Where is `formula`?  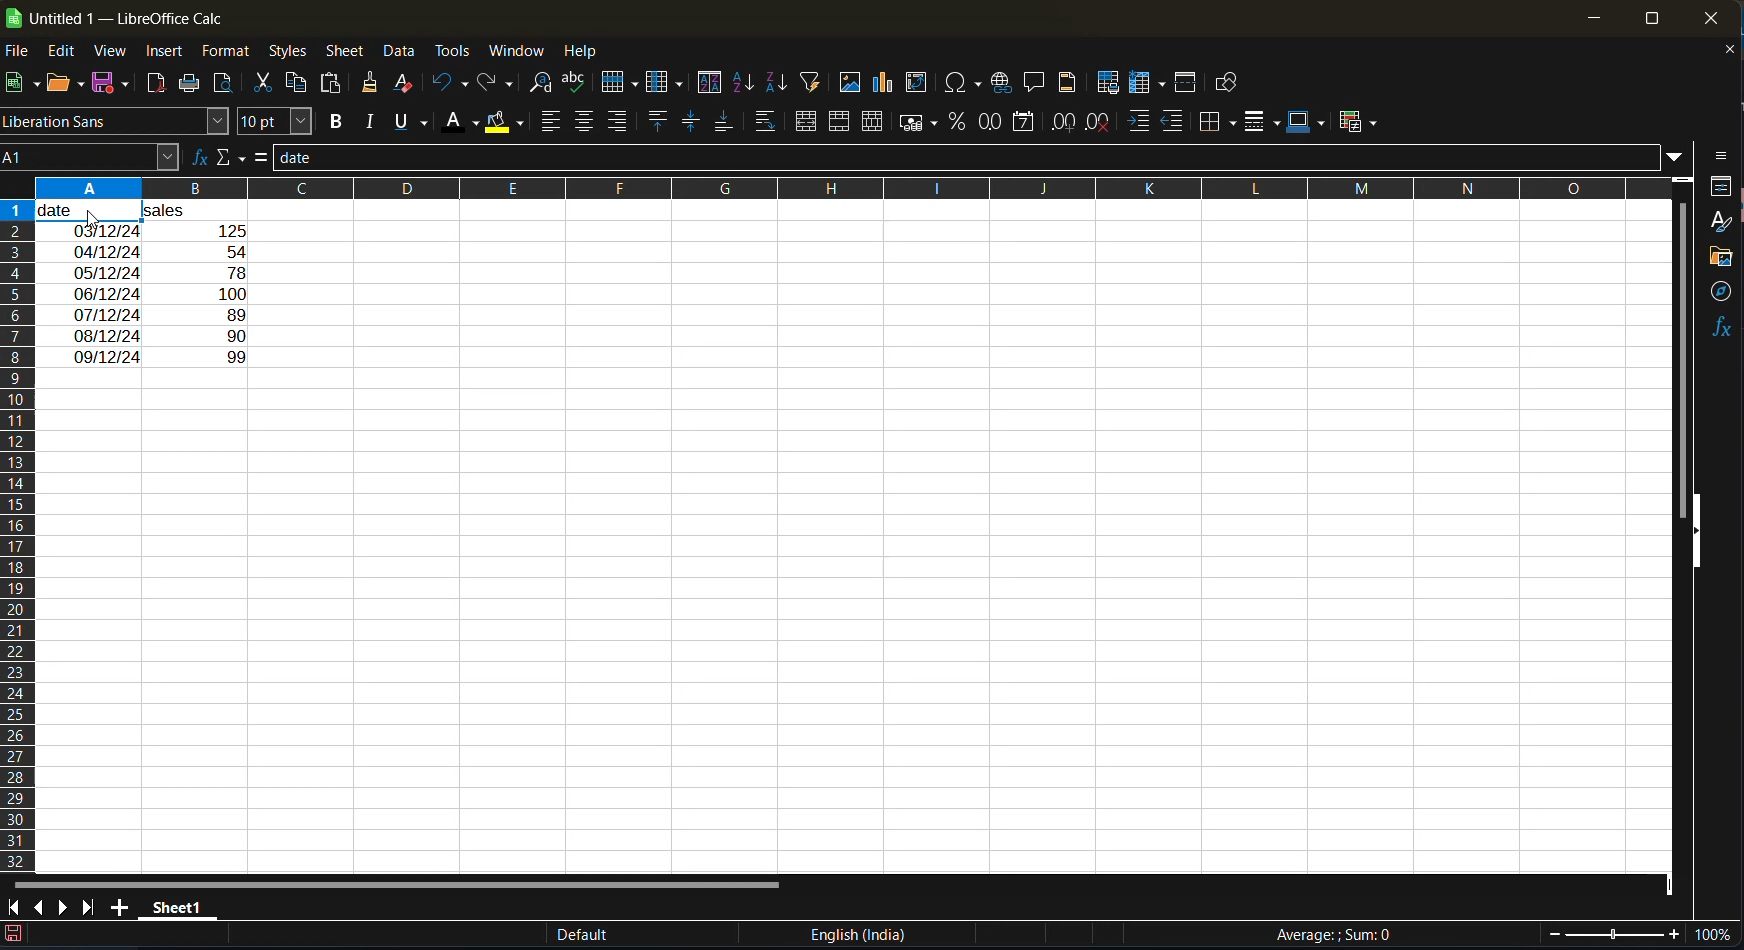
formula is located at coordinates (1341, 934).